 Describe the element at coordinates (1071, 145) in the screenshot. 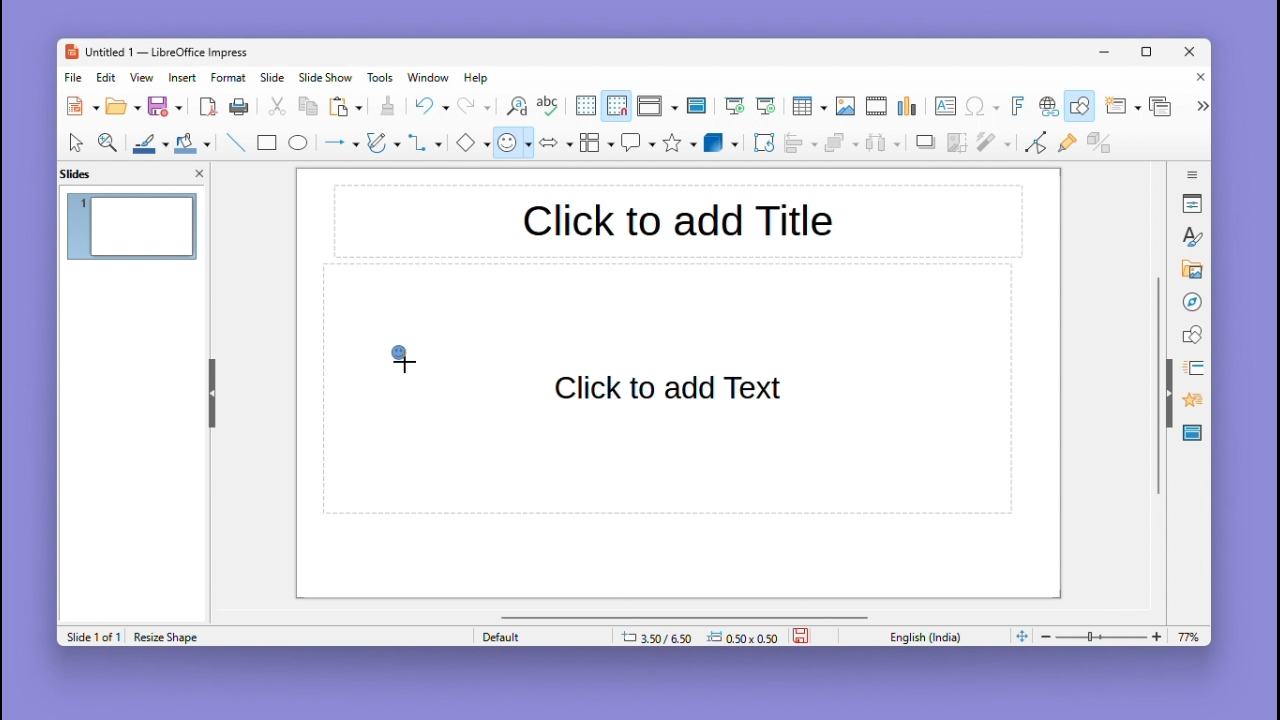

I see `Glue point` at that location.